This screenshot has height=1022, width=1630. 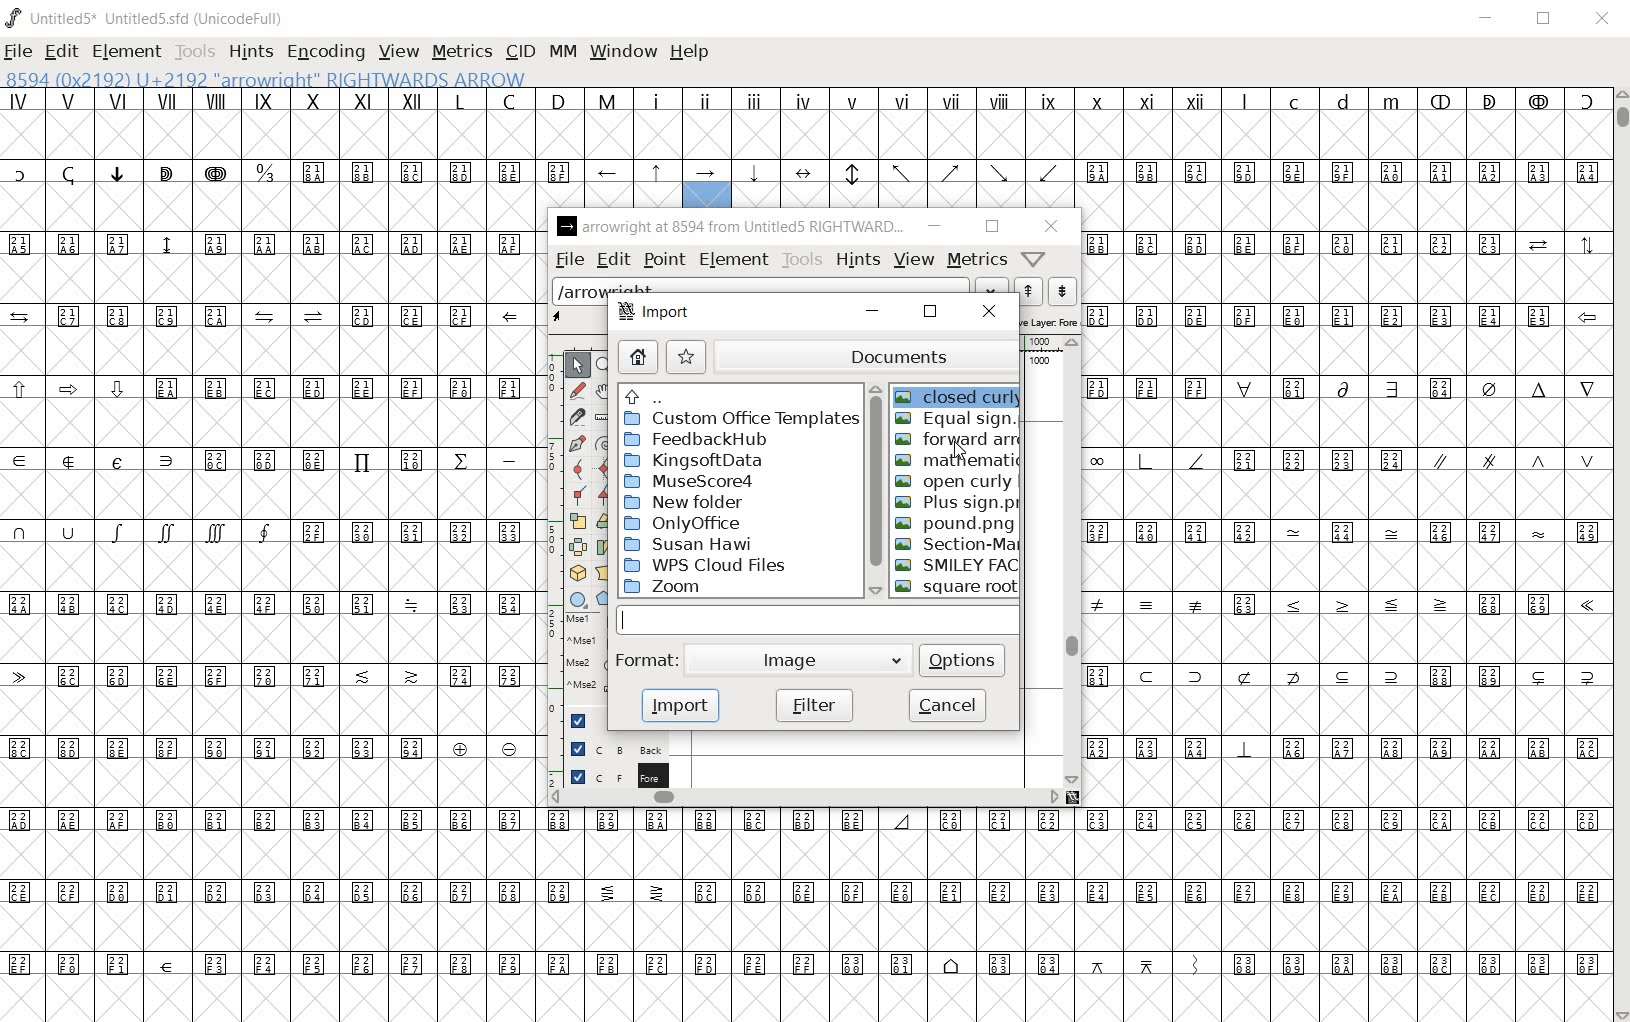 I want to click on TOOLS, so click(x=193, y=53).